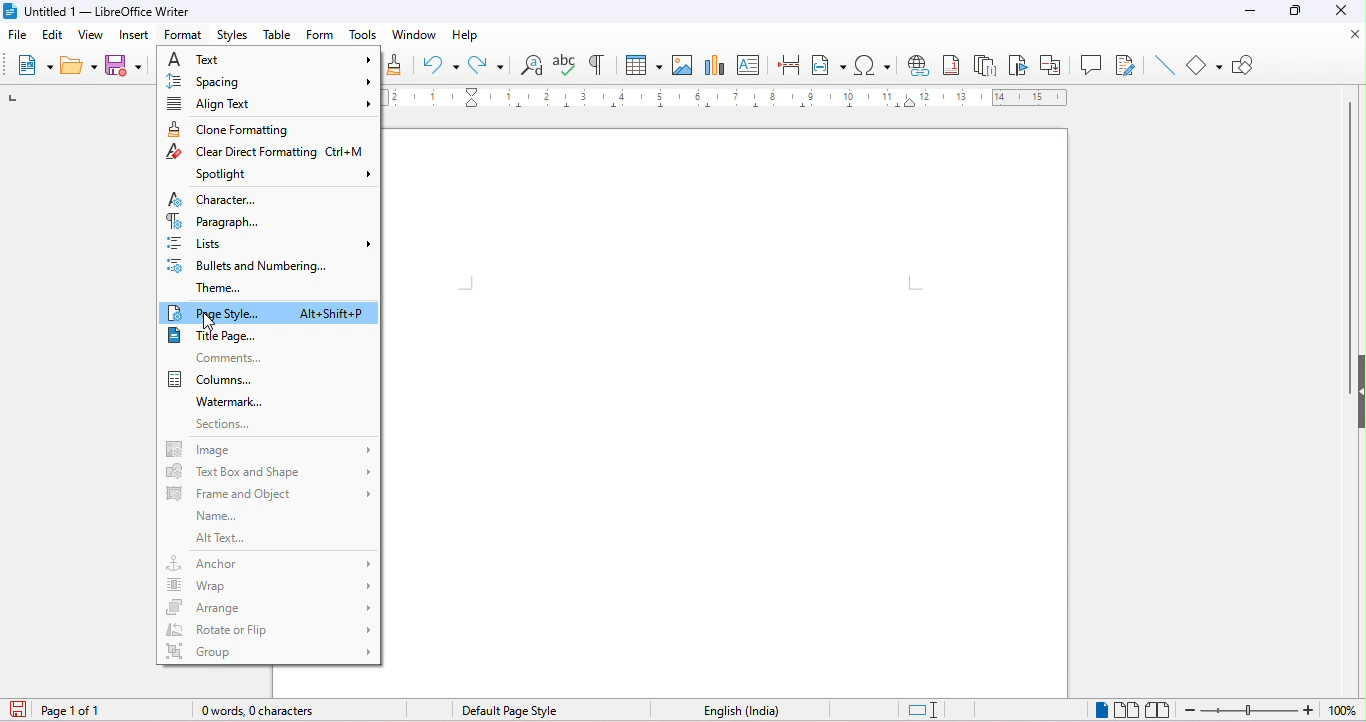  I want to click on check spelling, so click(561, 62).